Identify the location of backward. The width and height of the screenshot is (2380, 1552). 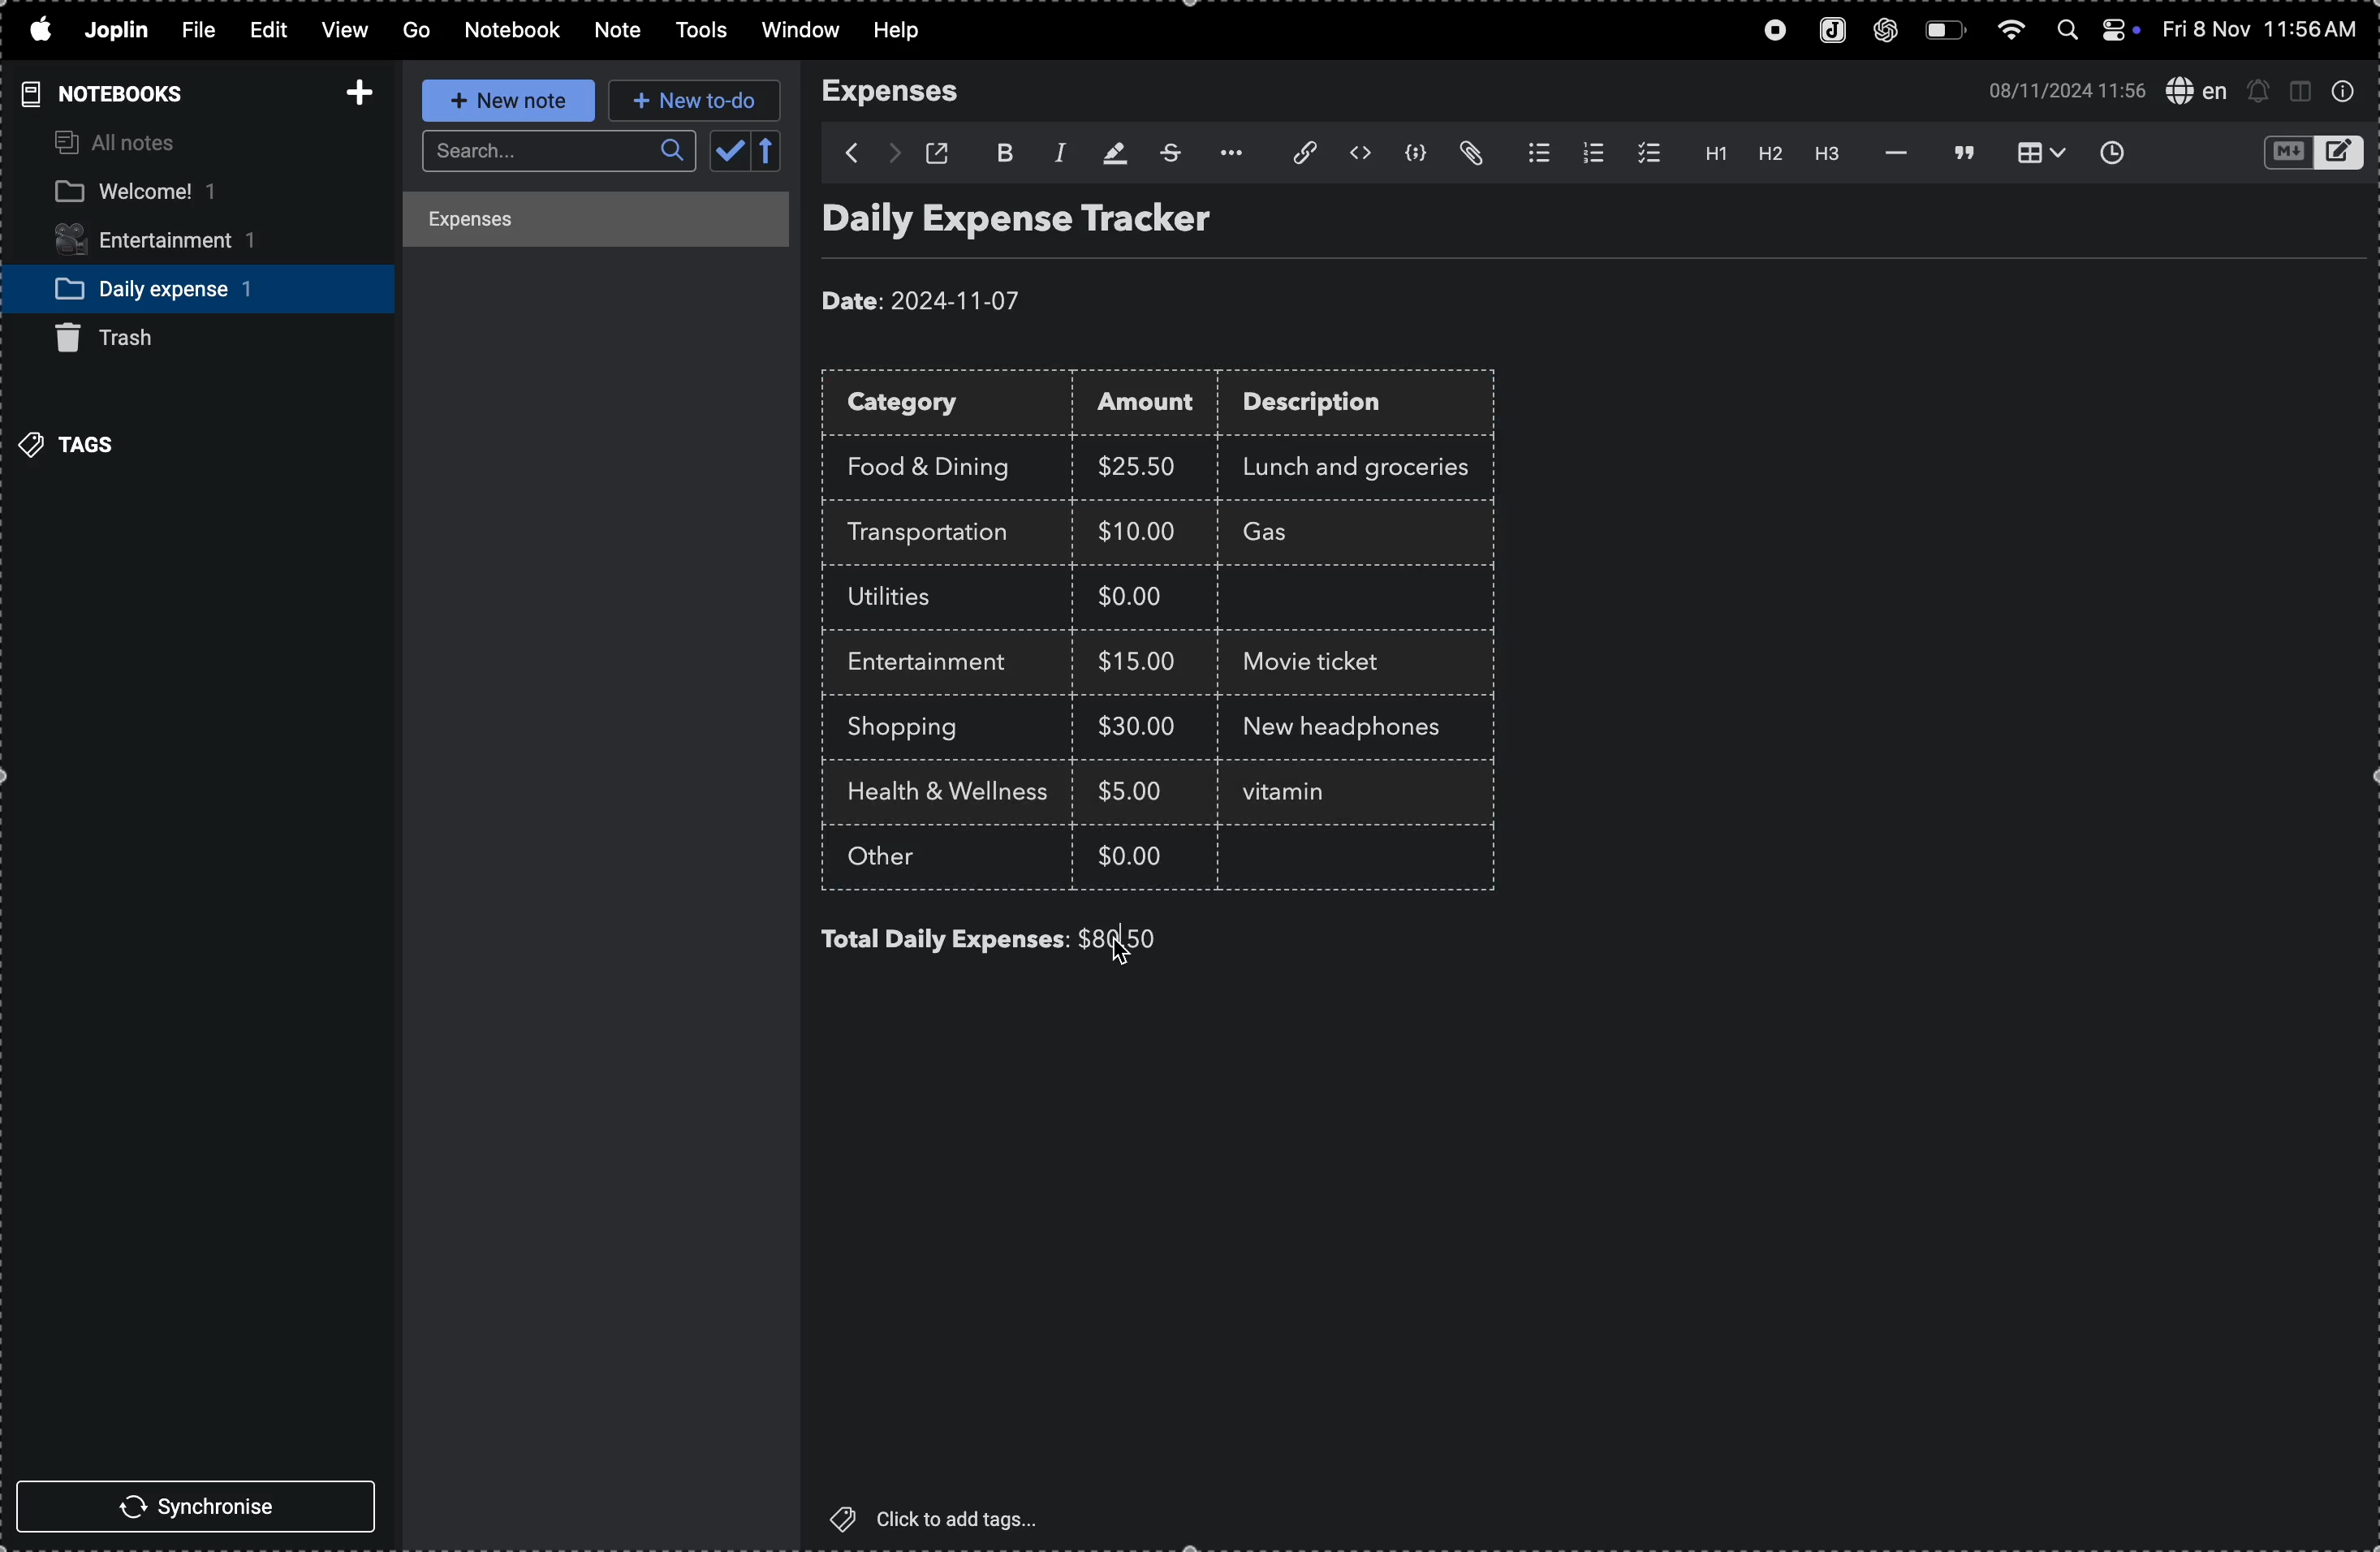
(842, 153).